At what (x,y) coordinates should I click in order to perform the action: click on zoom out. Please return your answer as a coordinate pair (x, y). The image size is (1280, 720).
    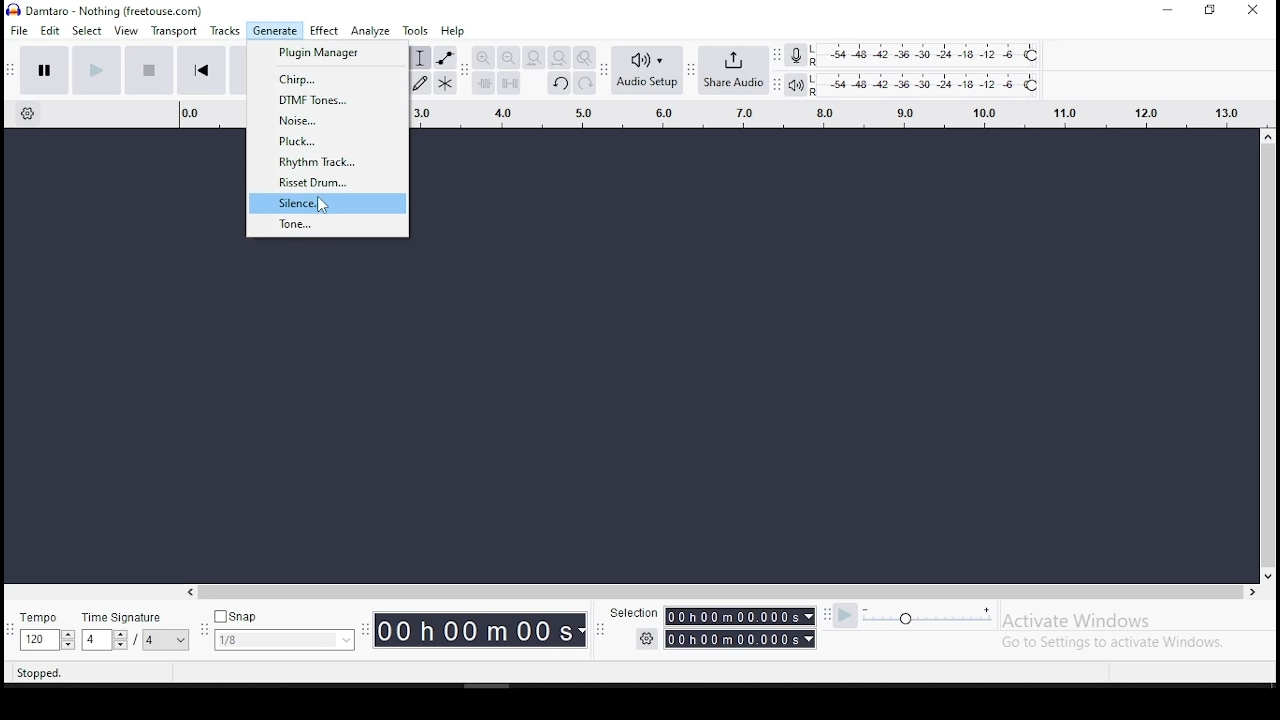
    Looking at the image, I should click on (507, 57).